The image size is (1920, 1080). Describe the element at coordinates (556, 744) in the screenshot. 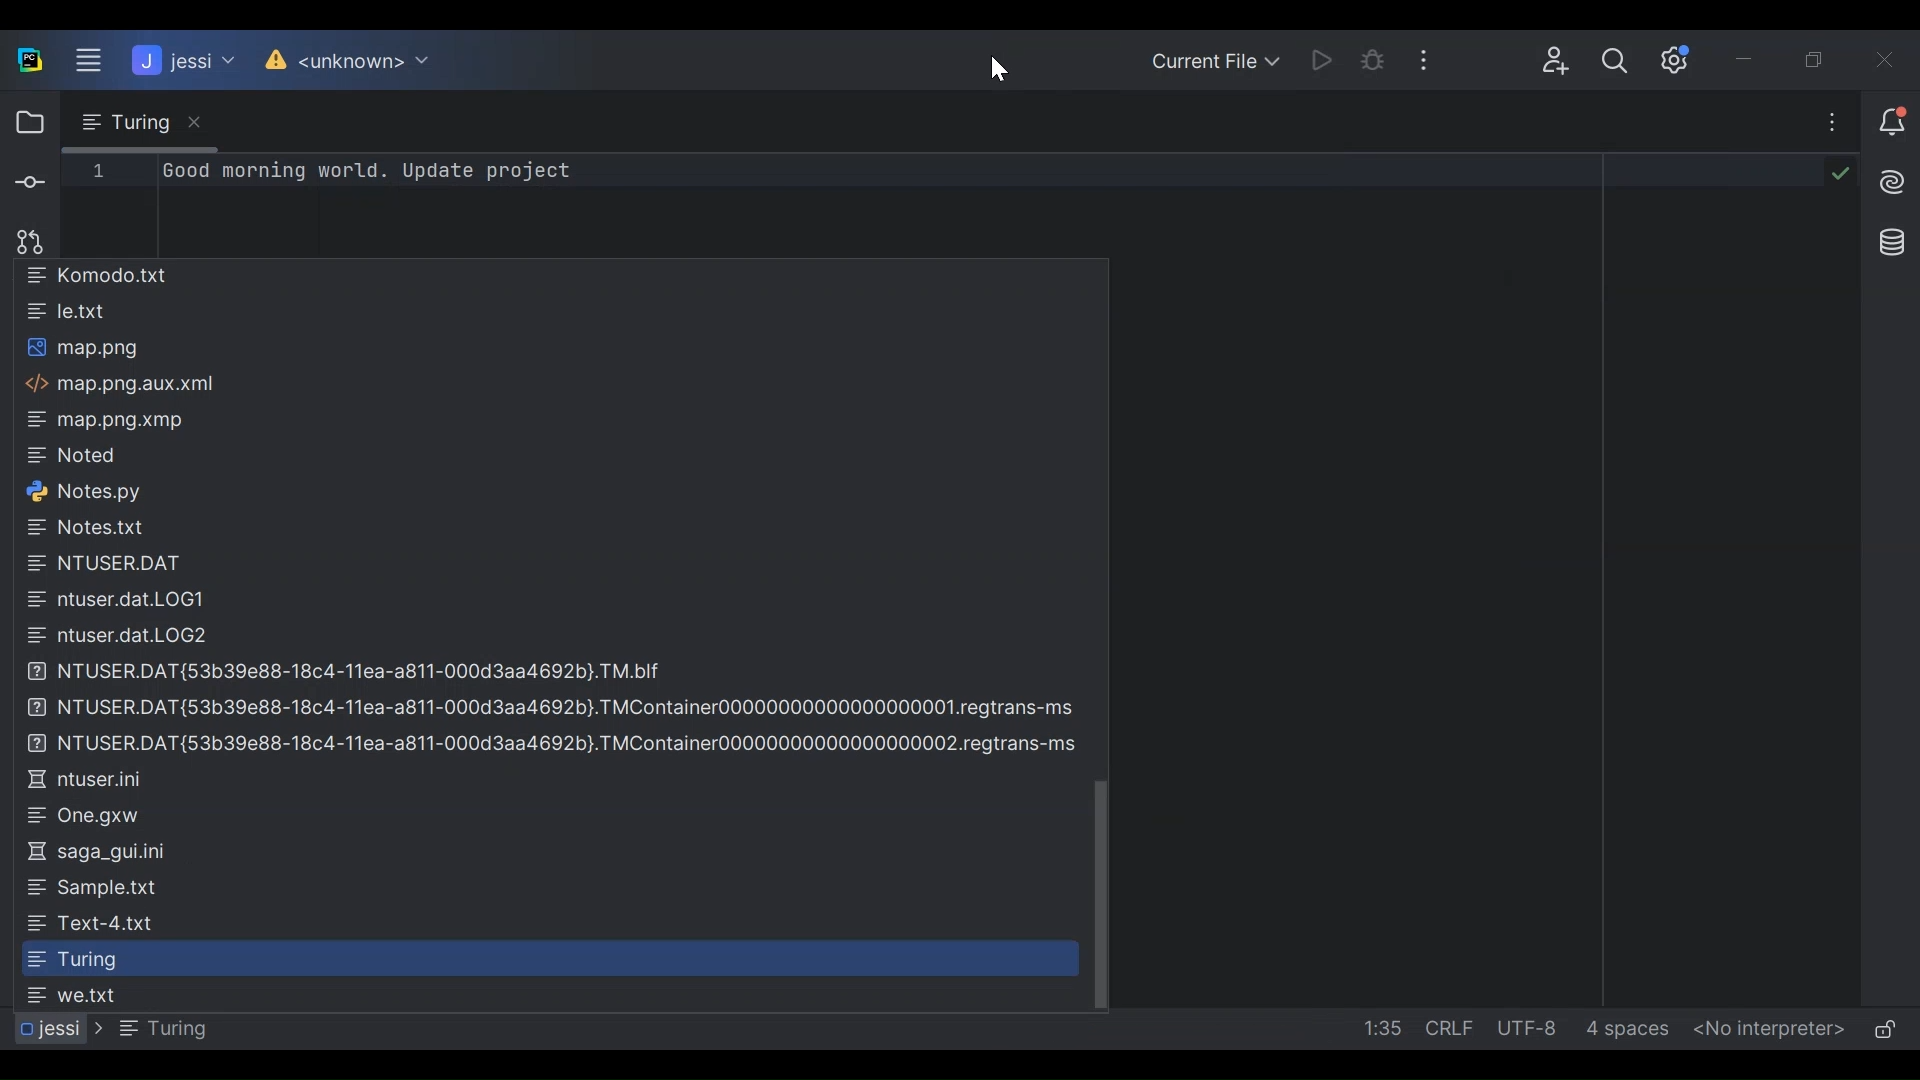

I see `NTUSER.DAT{53b39e88-18c4-11ea-a811-000d3aa4692b}. TMContainer00000000000000000002.regtrans-ms` at that location.